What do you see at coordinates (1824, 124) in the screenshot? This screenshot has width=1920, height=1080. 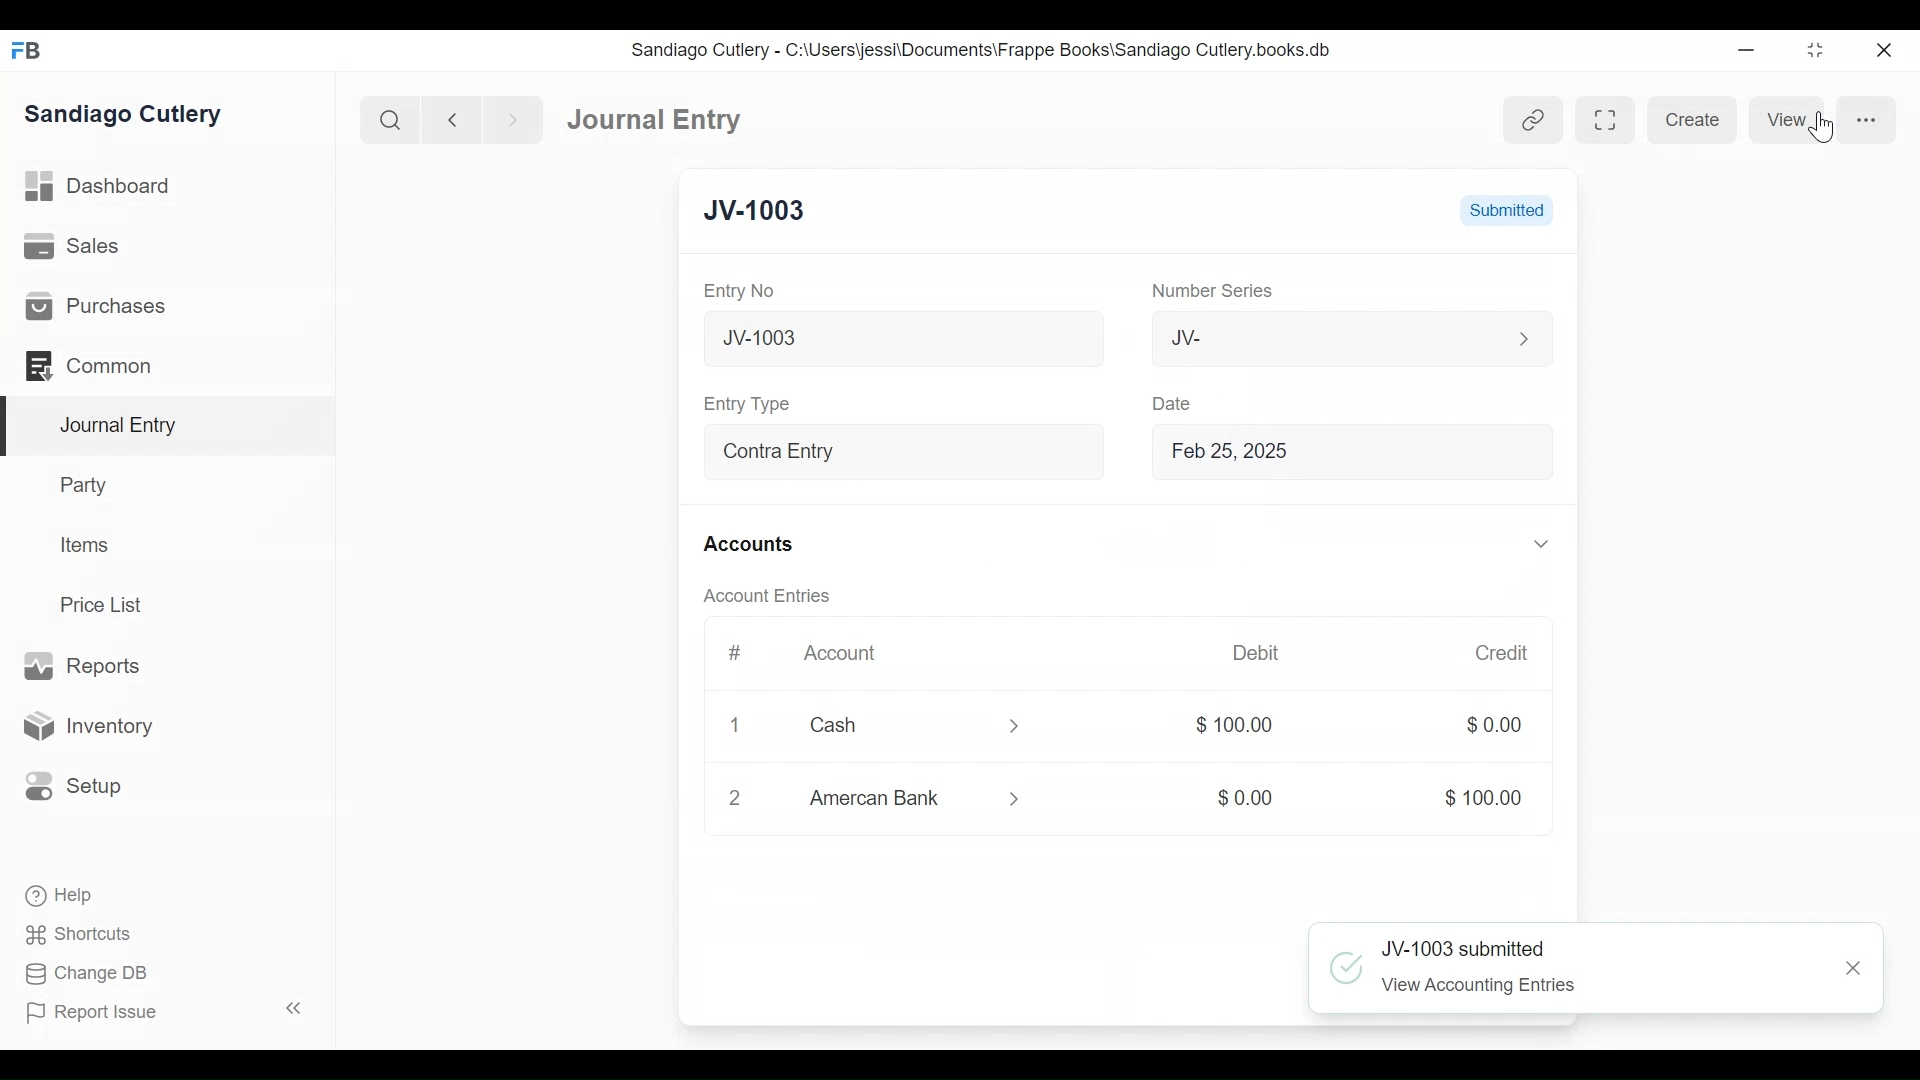 I see `Cursor` at bounding box center [1824, 124].